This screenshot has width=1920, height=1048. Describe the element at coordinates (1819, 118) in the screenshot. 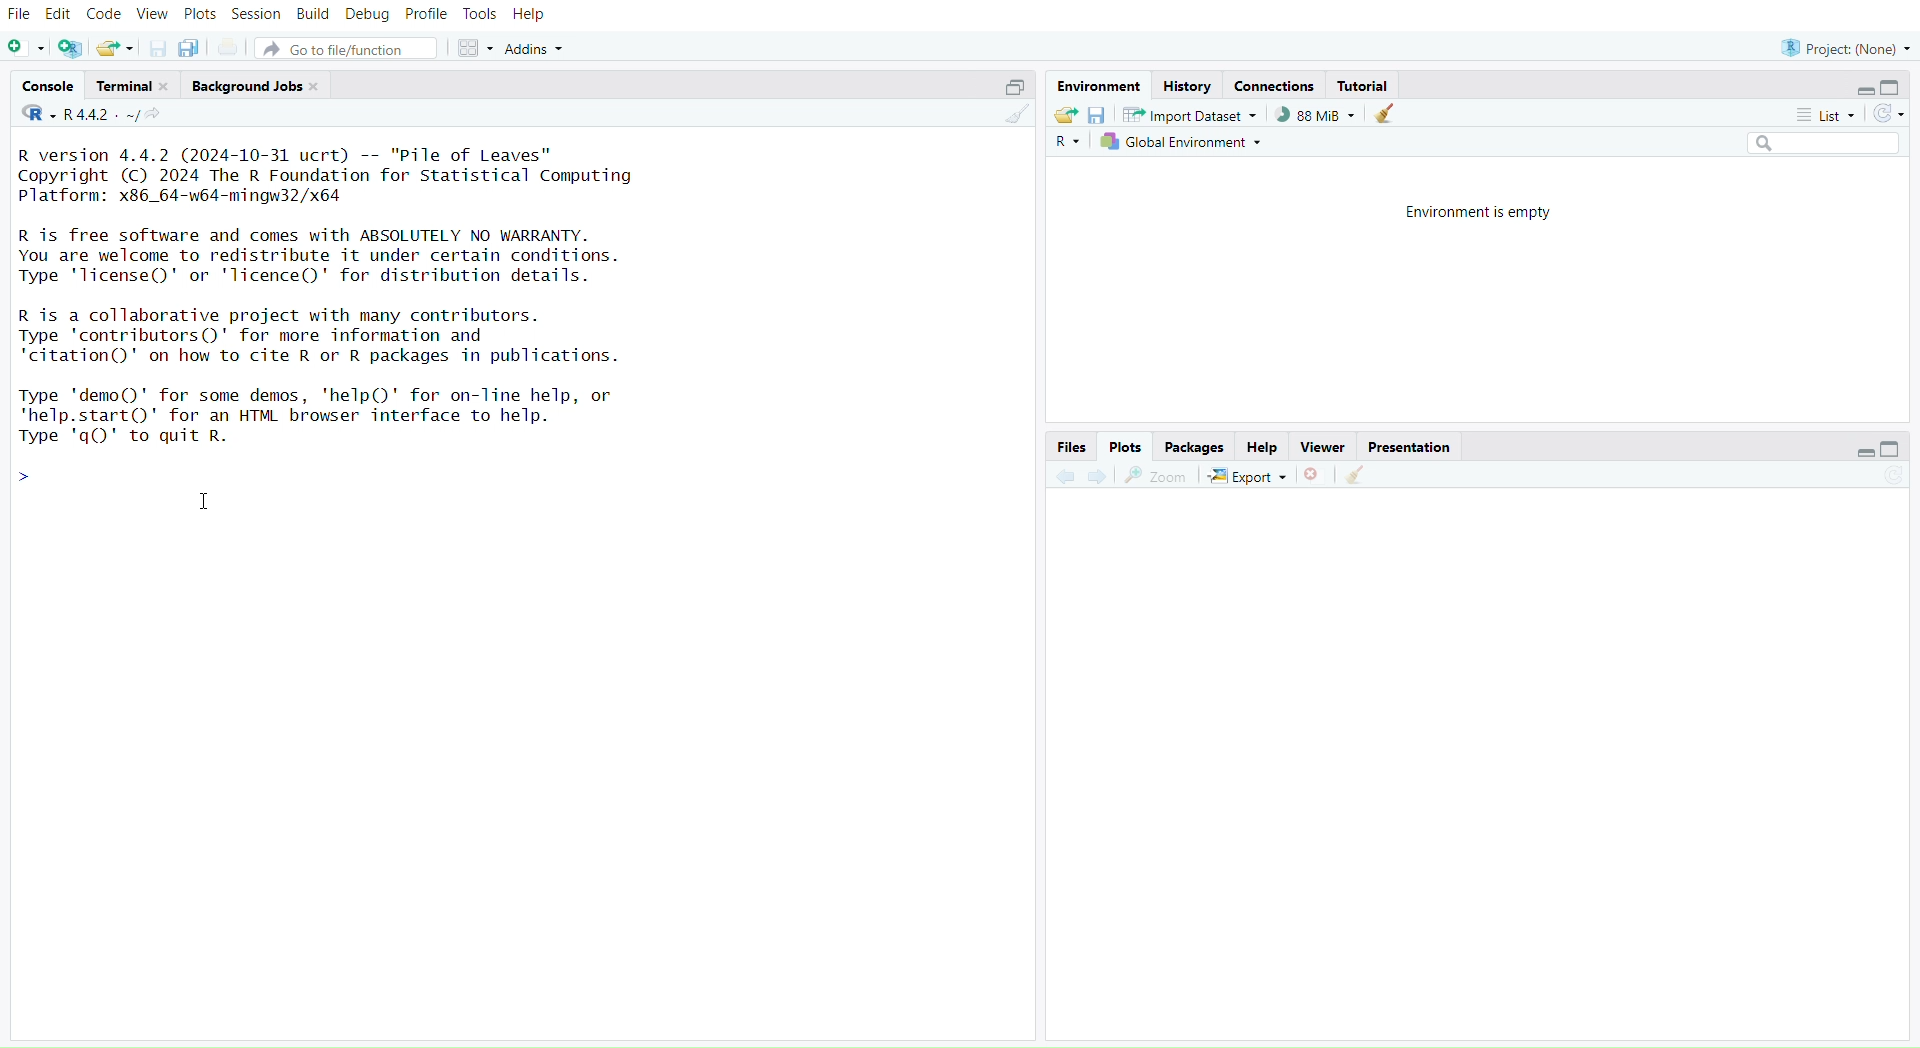

I see `list` at that location.